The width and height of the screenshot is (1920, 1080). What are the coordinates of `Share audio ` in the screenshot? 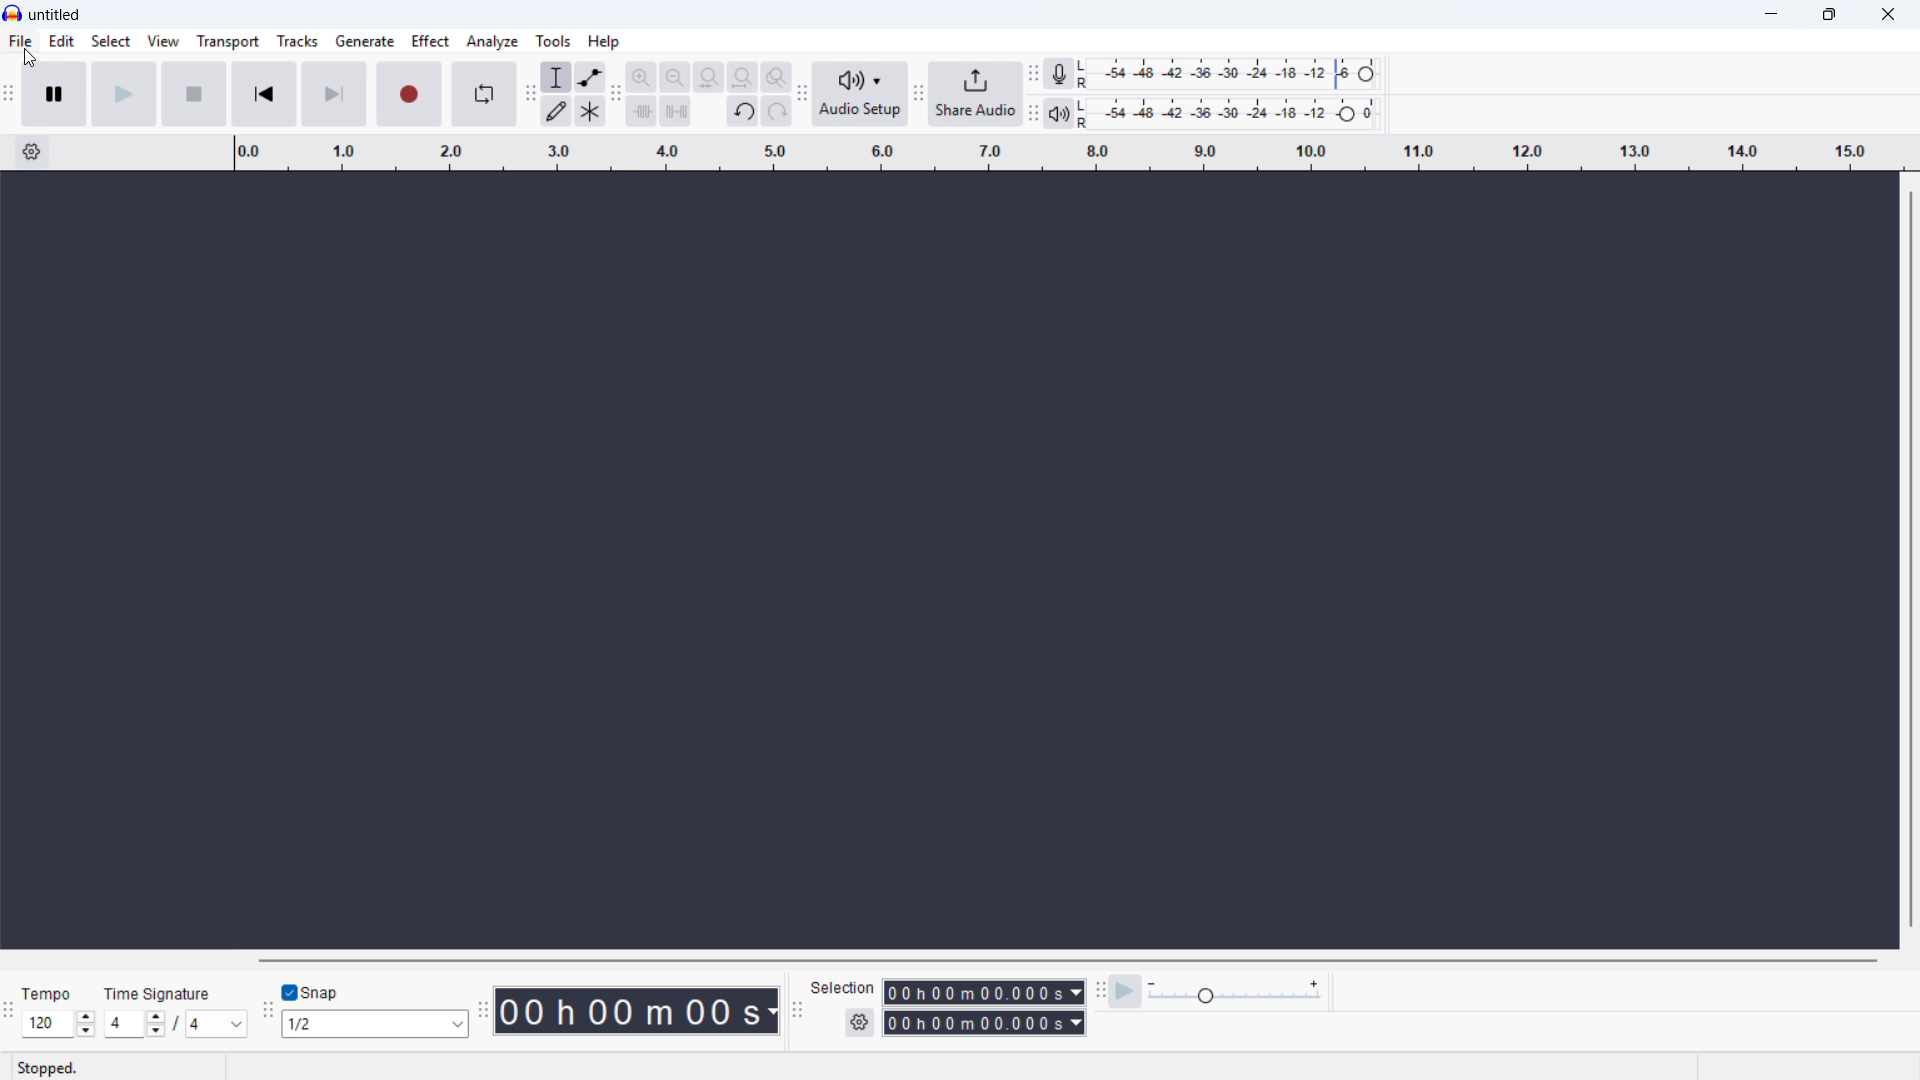 It's located at (976, 95).